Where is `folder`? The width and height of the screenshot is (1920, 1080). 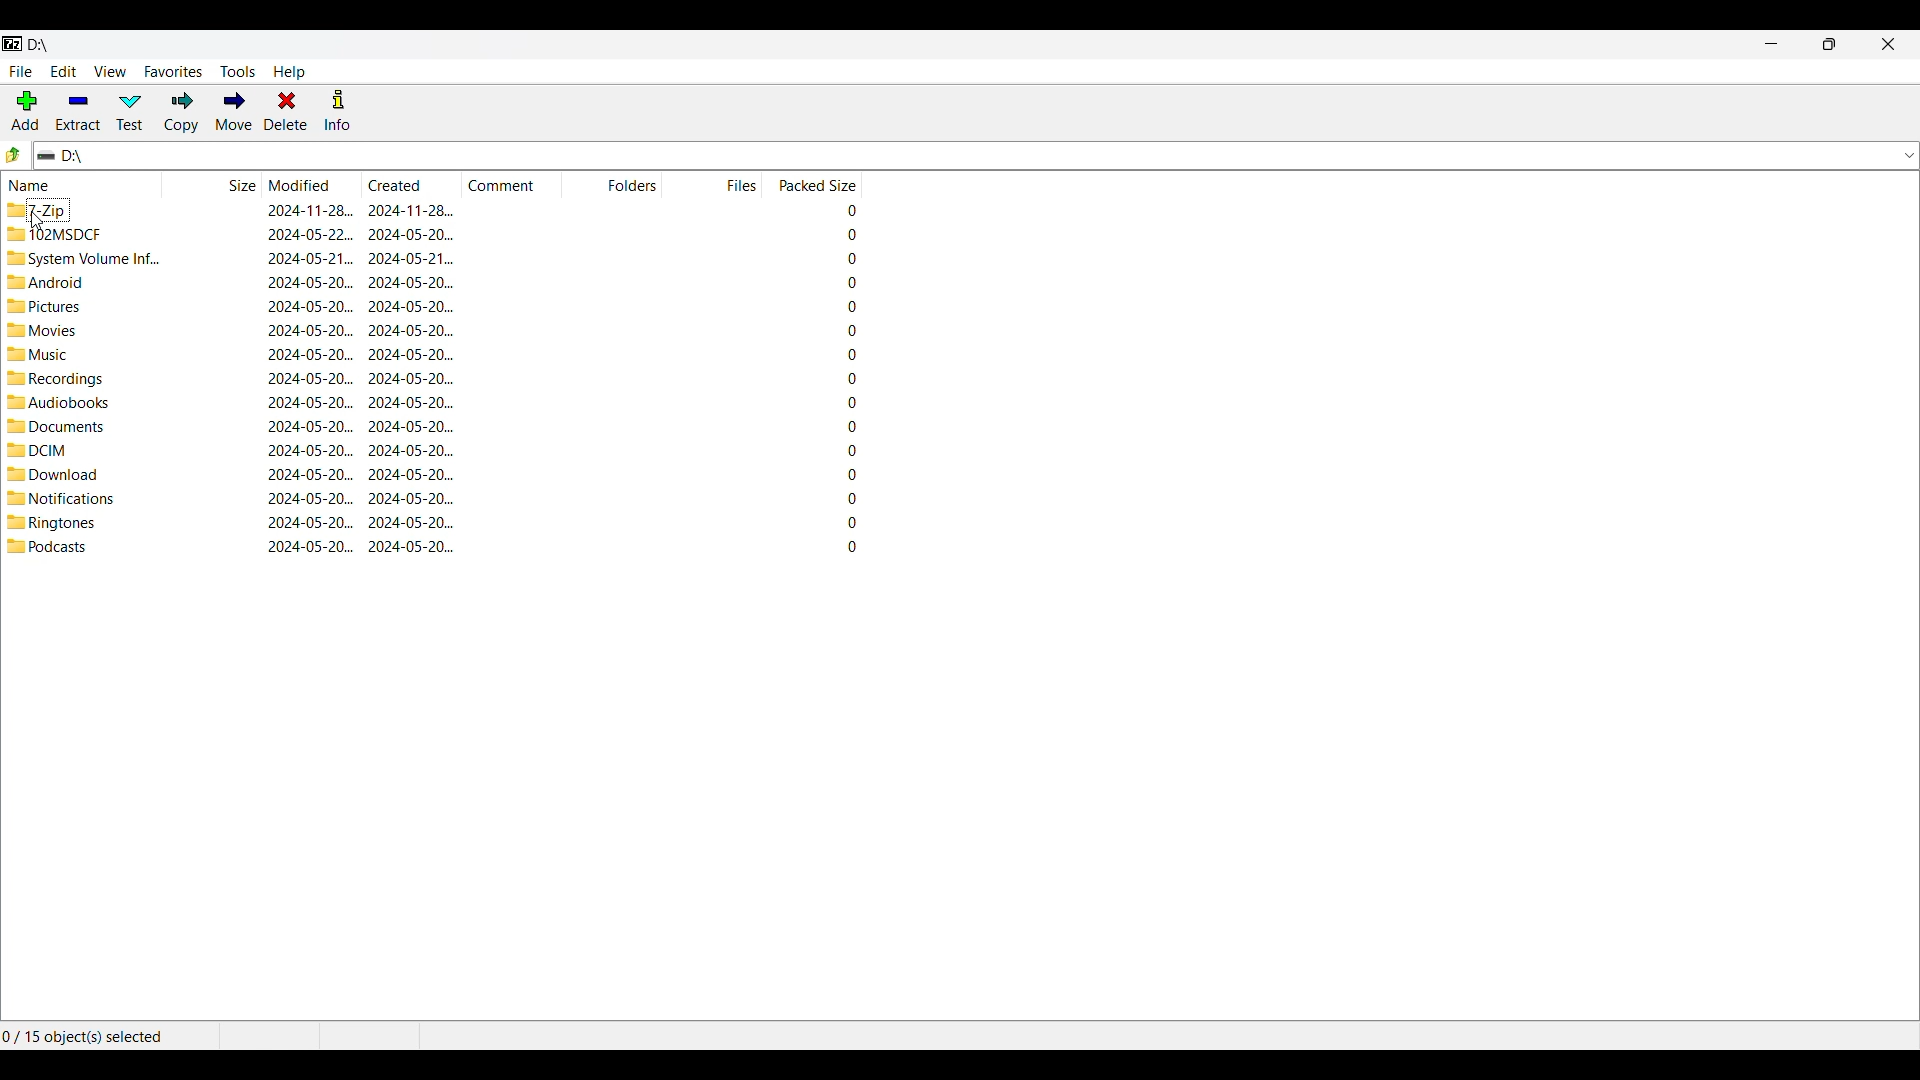 folder is located at coordinates (62, 499).